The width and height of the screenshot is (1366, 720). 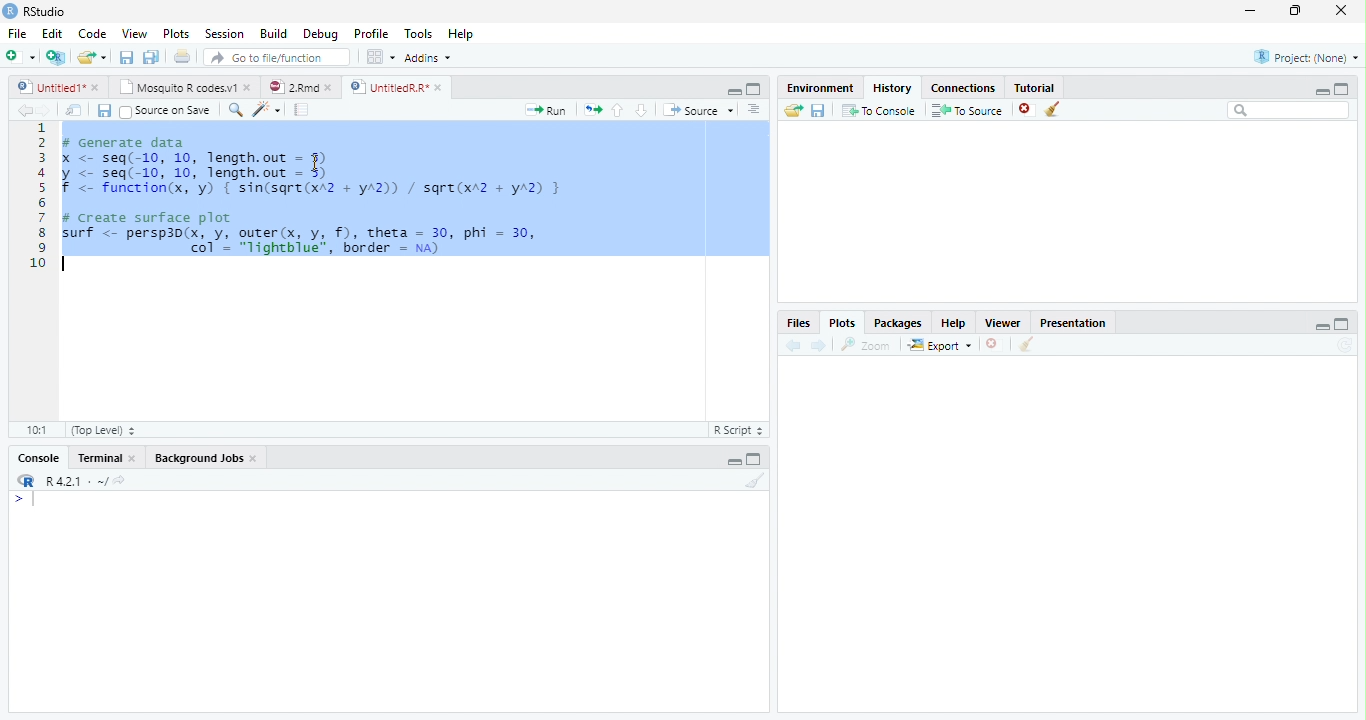 What do you see at coordinates (641, 109) in the screenshot?
I see `Go to next section/chunk` at bounding box center [641, 109].